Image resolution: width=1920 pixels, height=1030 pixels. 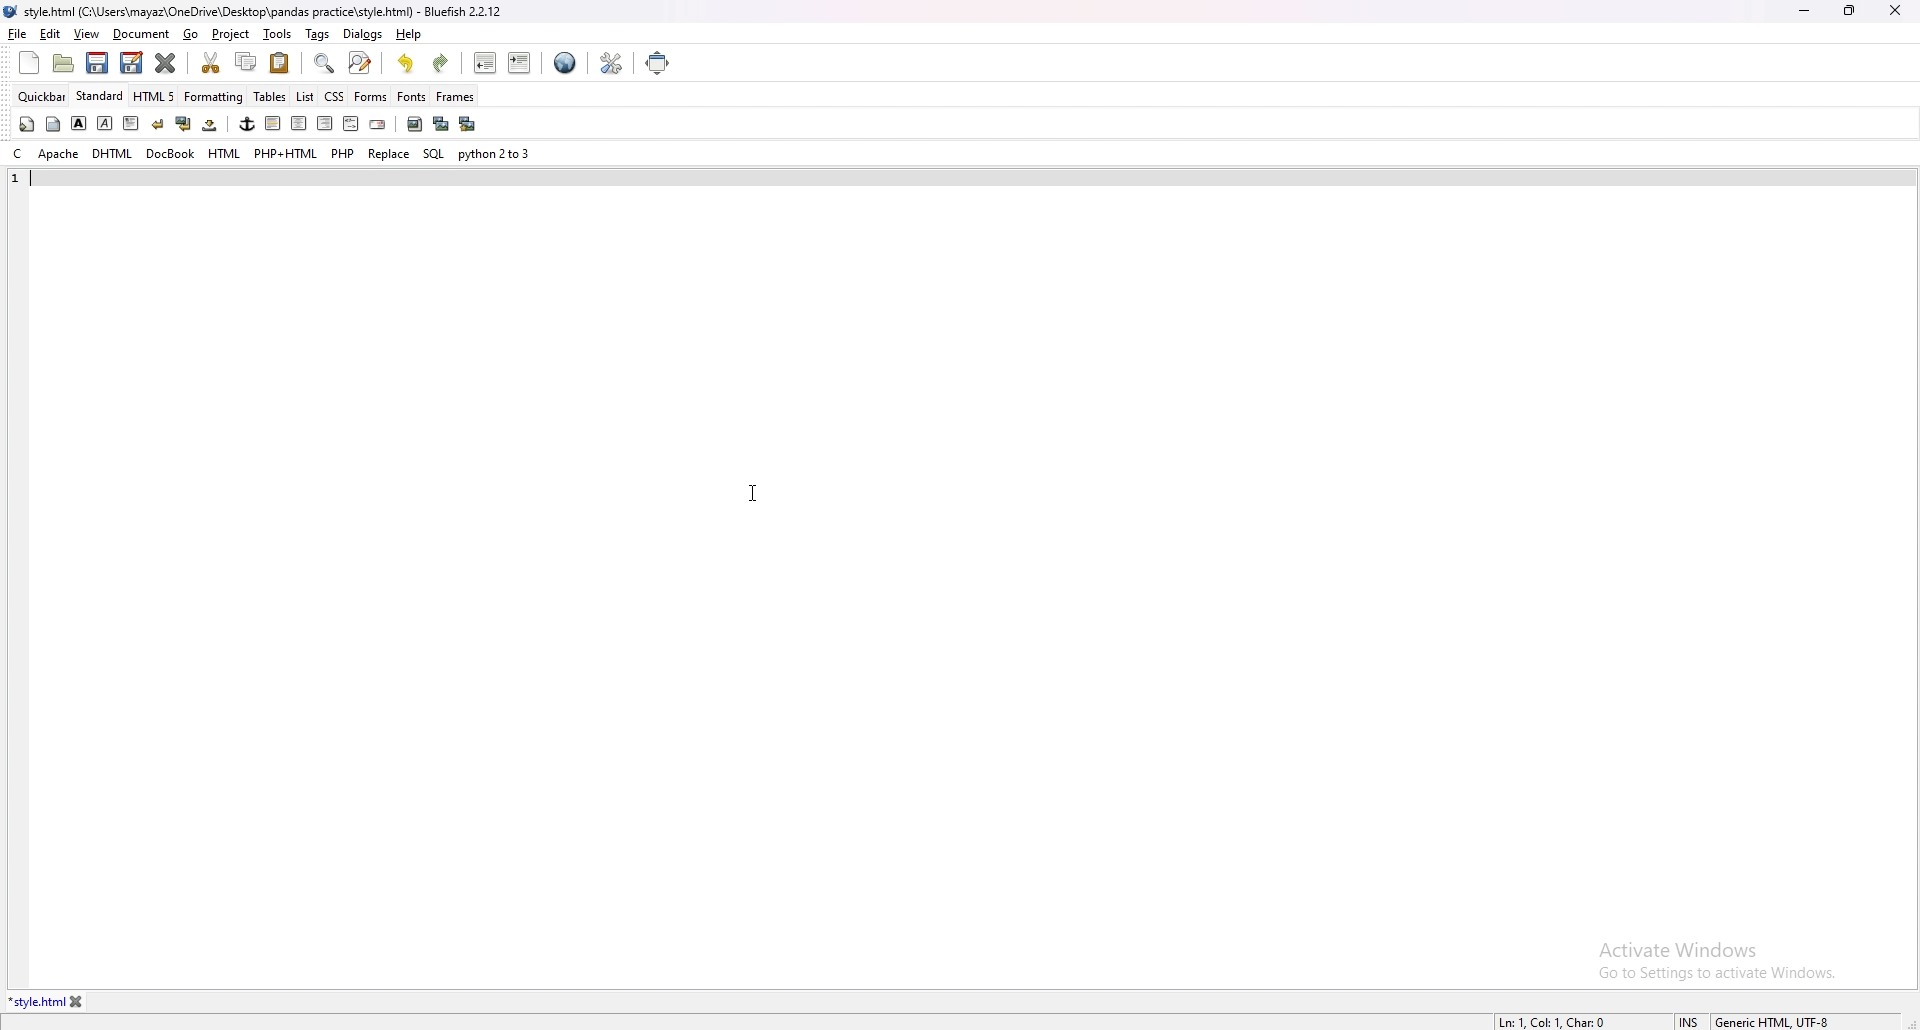 I want to click on break and clear, so click(x=182, y=124).